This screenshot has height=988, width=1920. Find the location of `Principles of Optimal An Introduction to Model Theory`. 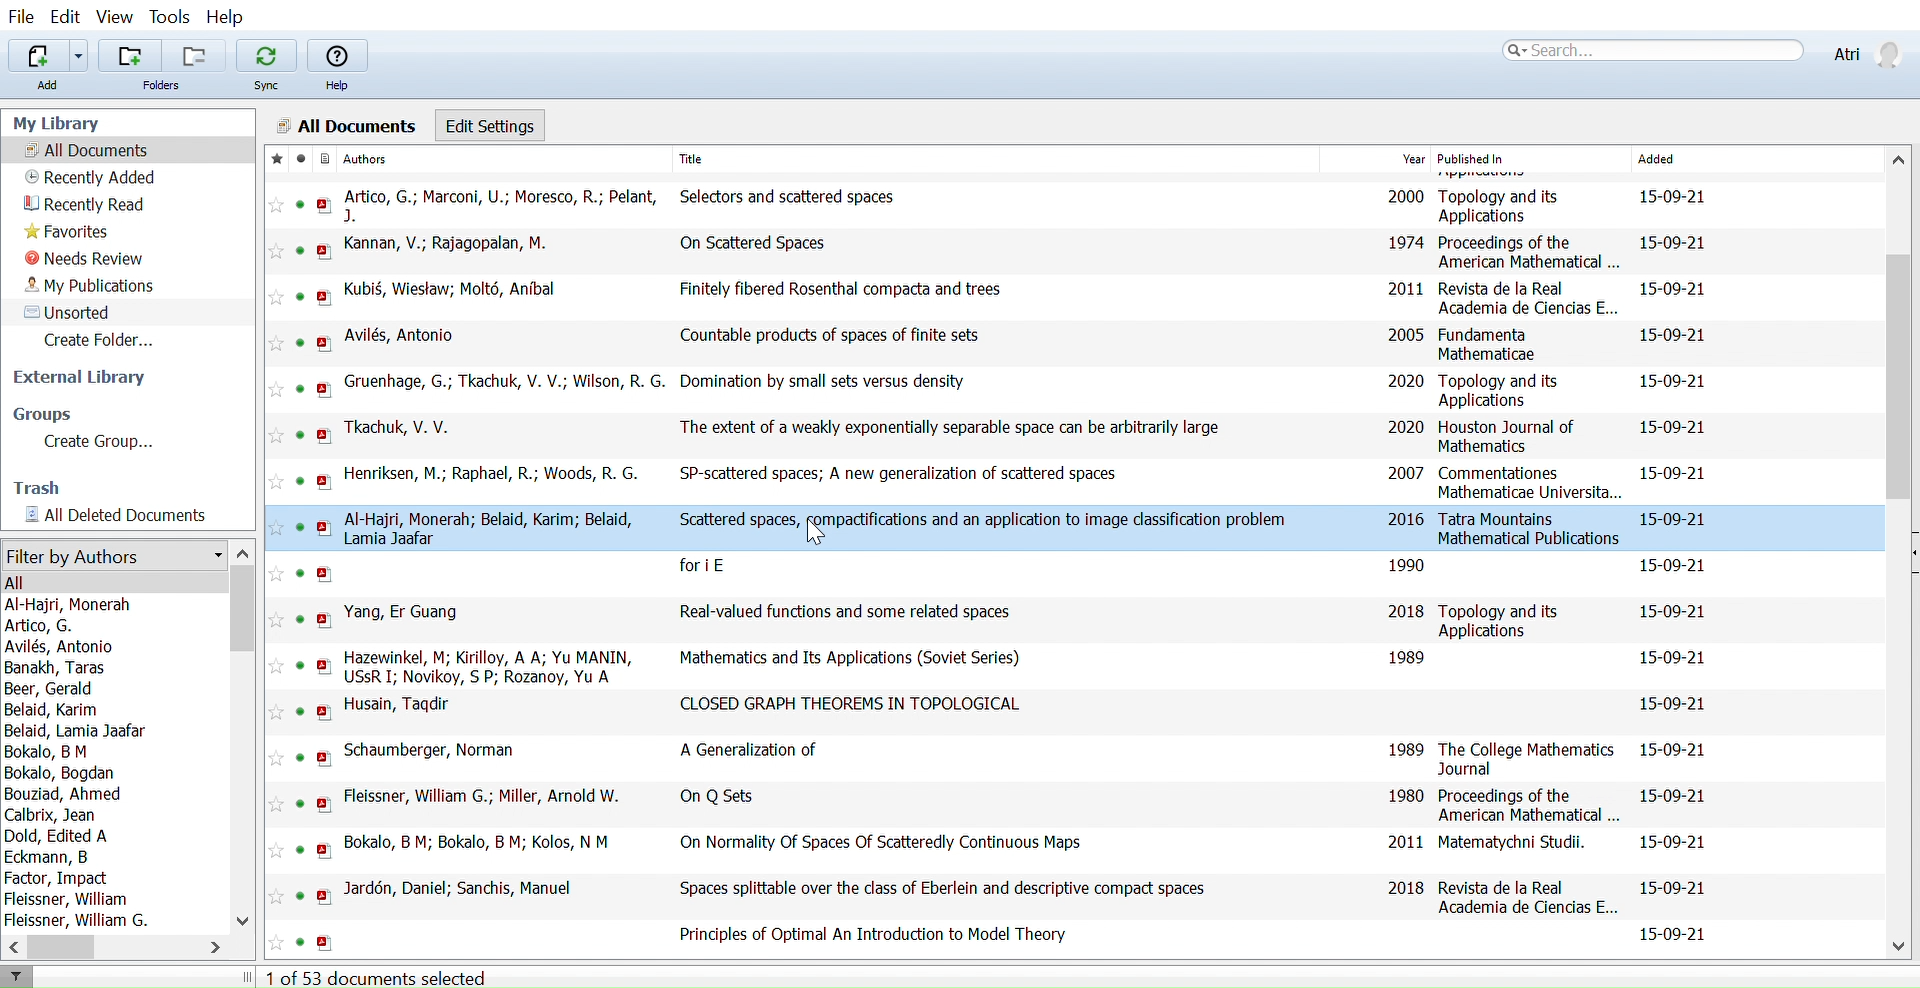

Principles of Optimal An Introduction to Model Theory is located at coordinates (857, 935).